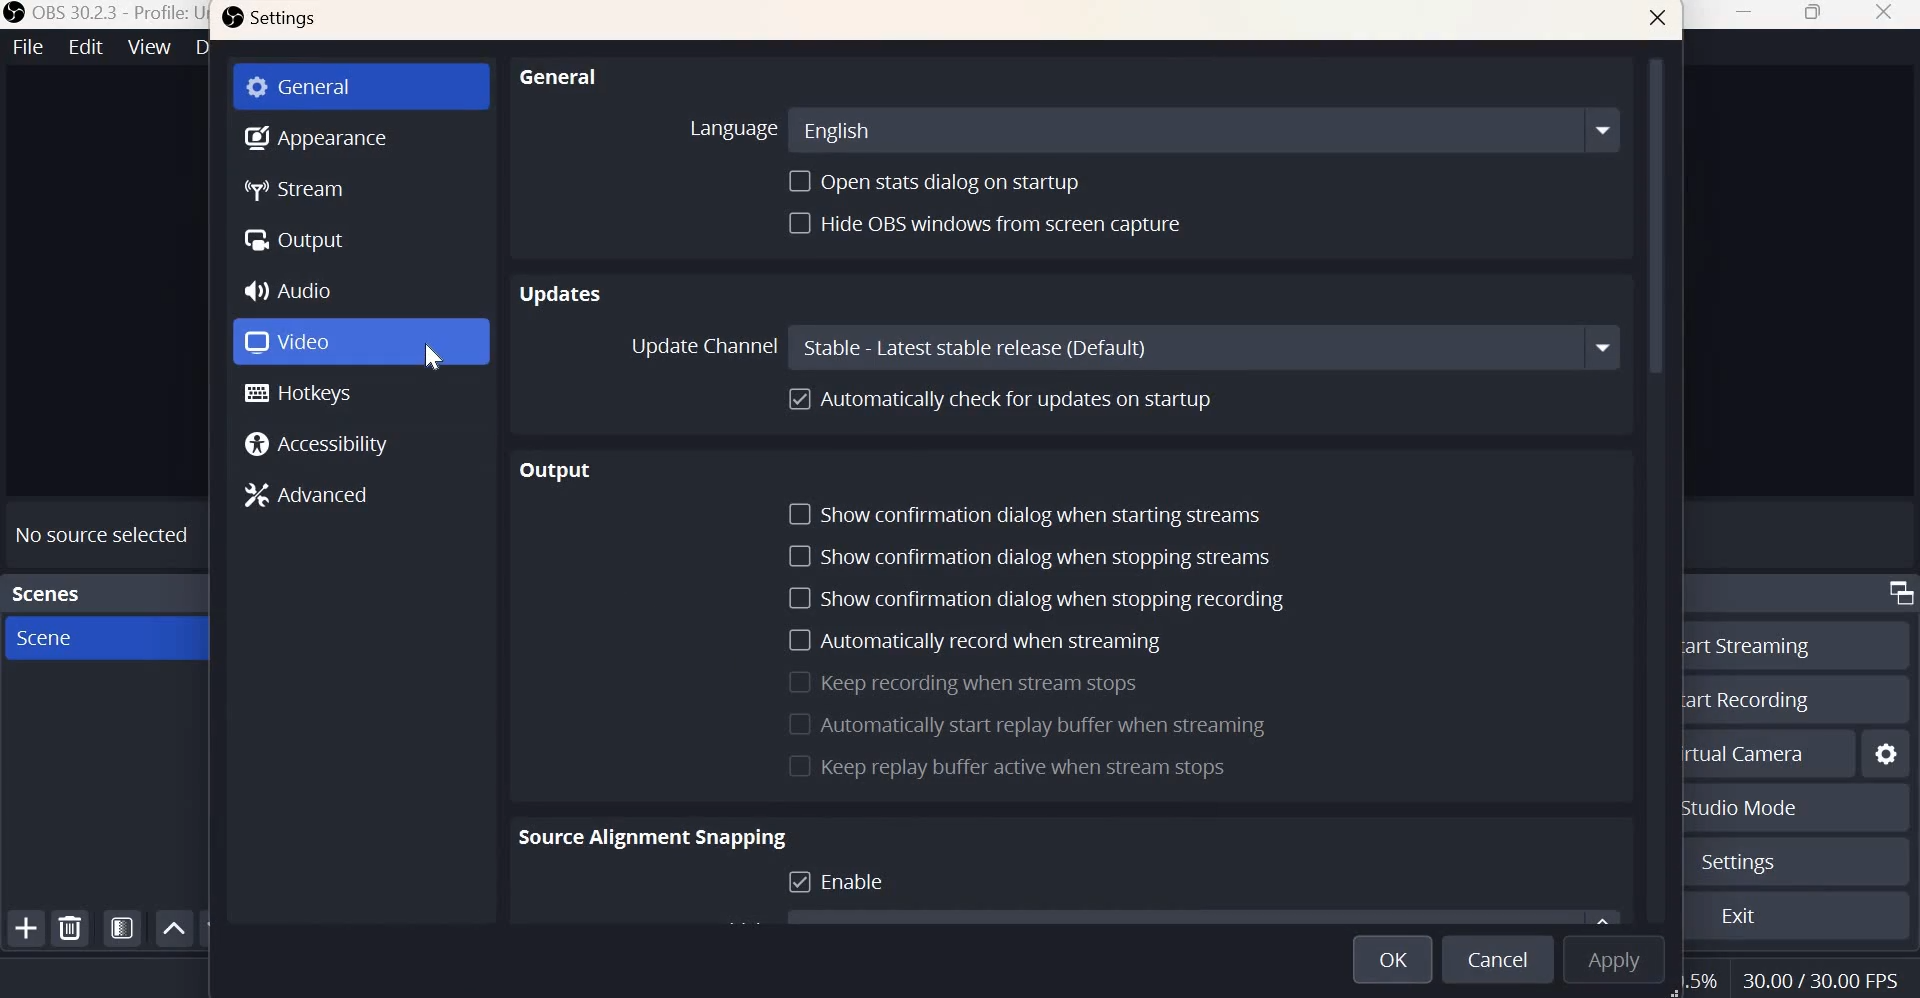 This screenshot has width=1920, height=998. What do you see at coordinates (293, 339) in the screenshot?
I see `Video` at bounding box center [293, 339].